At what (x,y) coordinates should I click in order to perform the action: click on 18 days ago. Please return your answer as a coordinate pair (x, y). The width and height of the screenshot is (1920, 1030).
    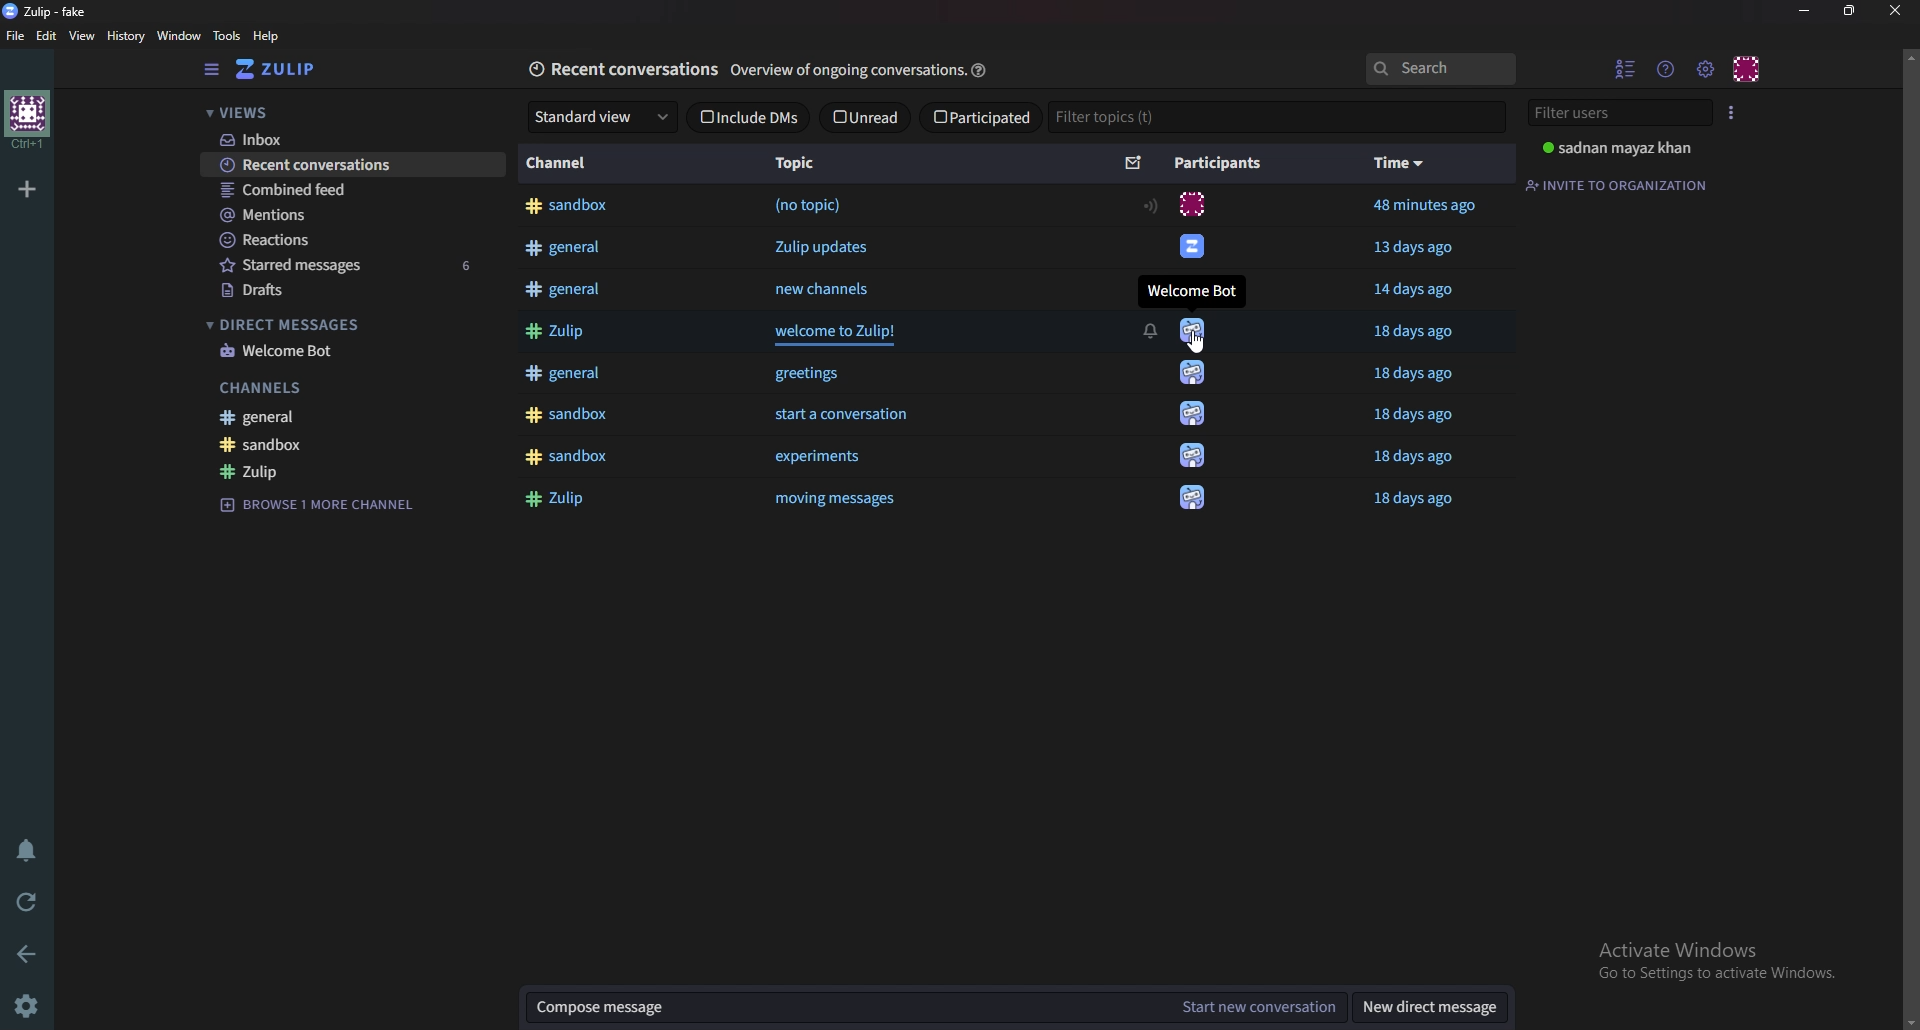
    Looking at the image, I should click on (1422, 499).